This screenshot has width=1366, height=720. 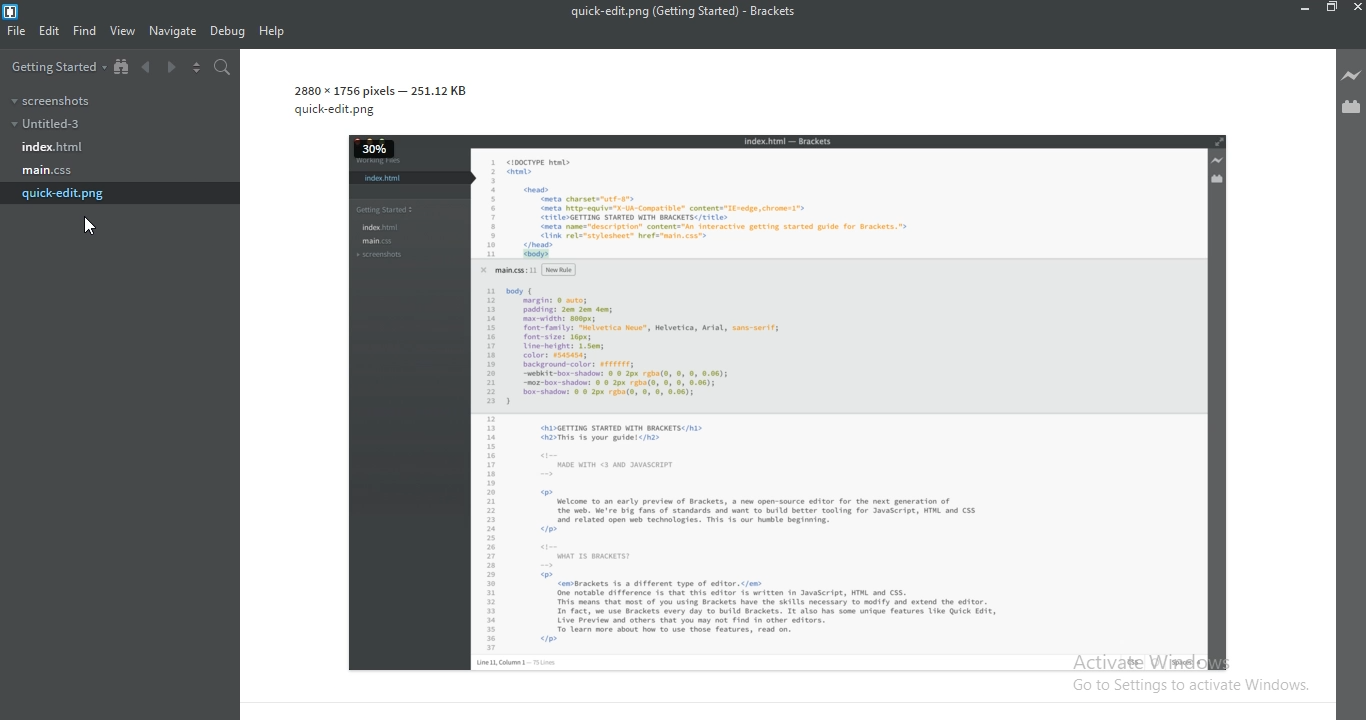 I want to click on toggle, so click(x=196, y=67).